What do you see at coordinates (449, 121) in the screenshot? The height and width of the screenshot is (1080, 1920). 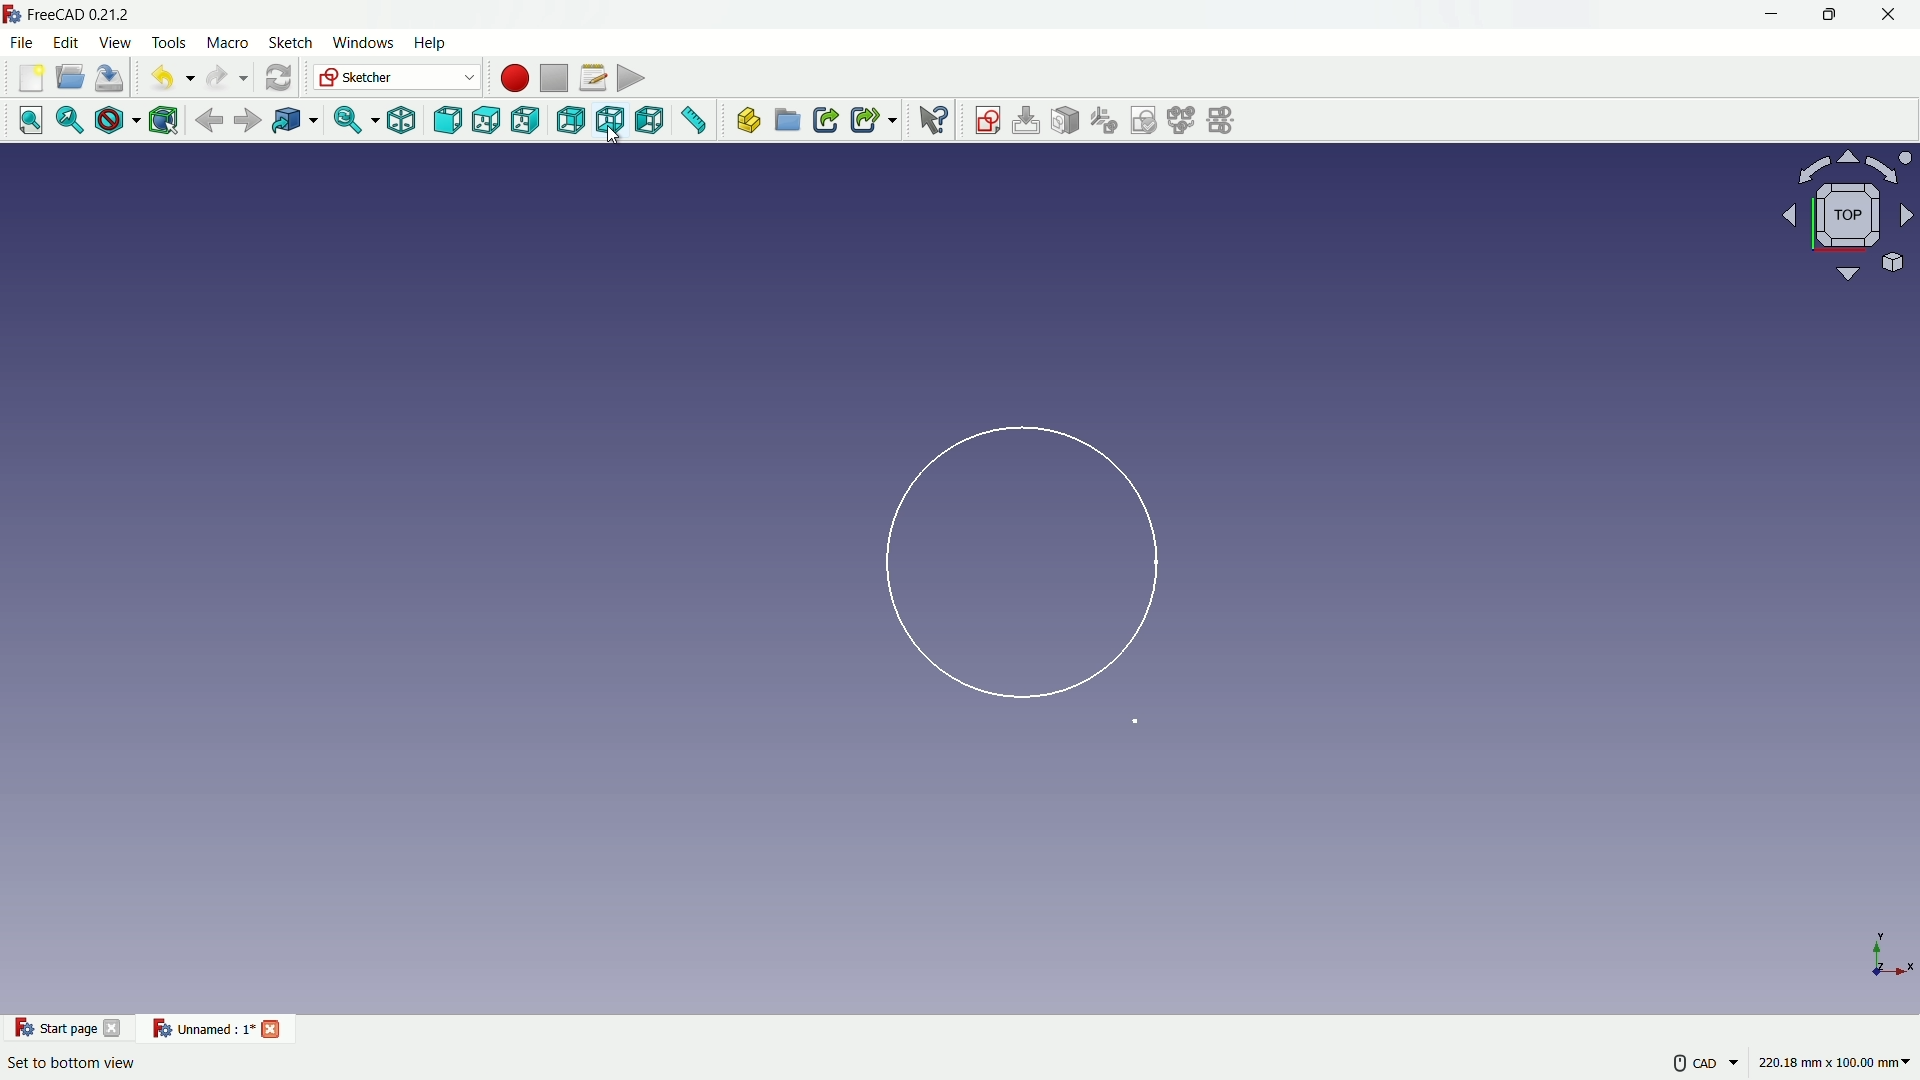 I see `front view` at bounding box center [449, 121].